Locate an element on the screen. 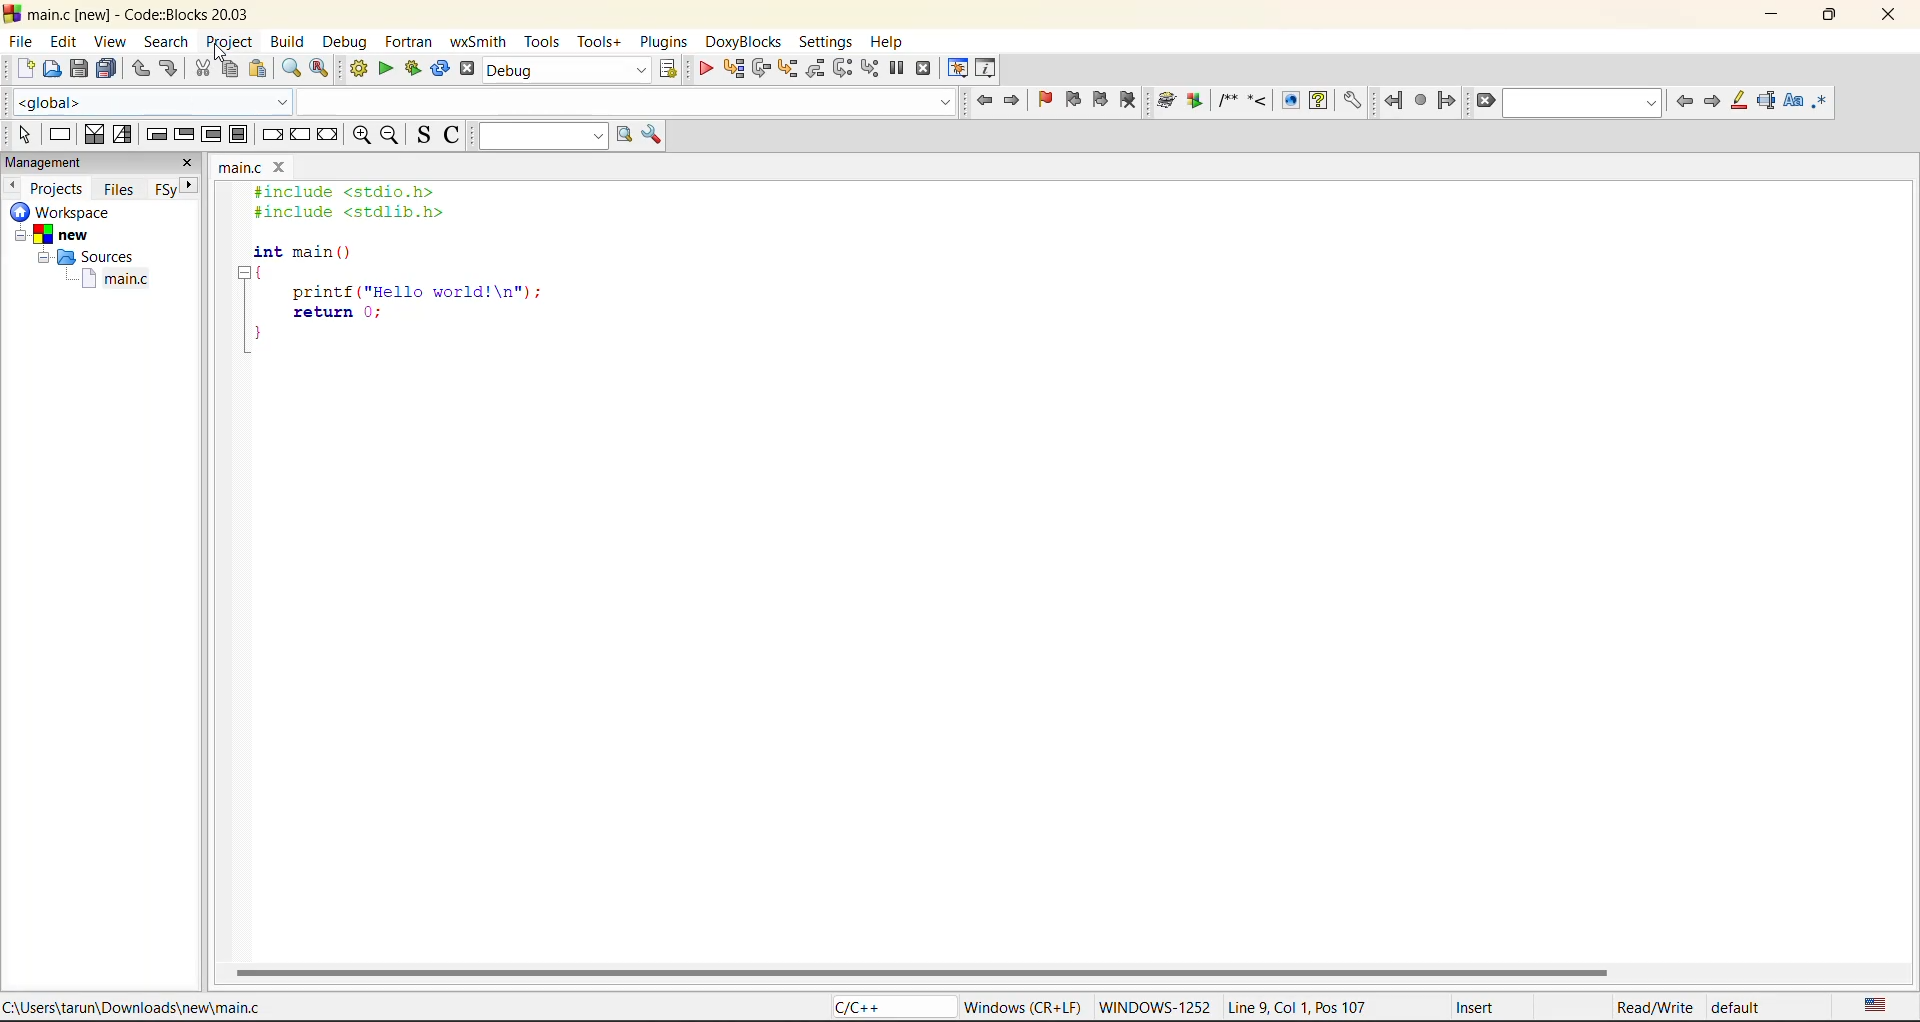  build is located at coordinates (291, 39).